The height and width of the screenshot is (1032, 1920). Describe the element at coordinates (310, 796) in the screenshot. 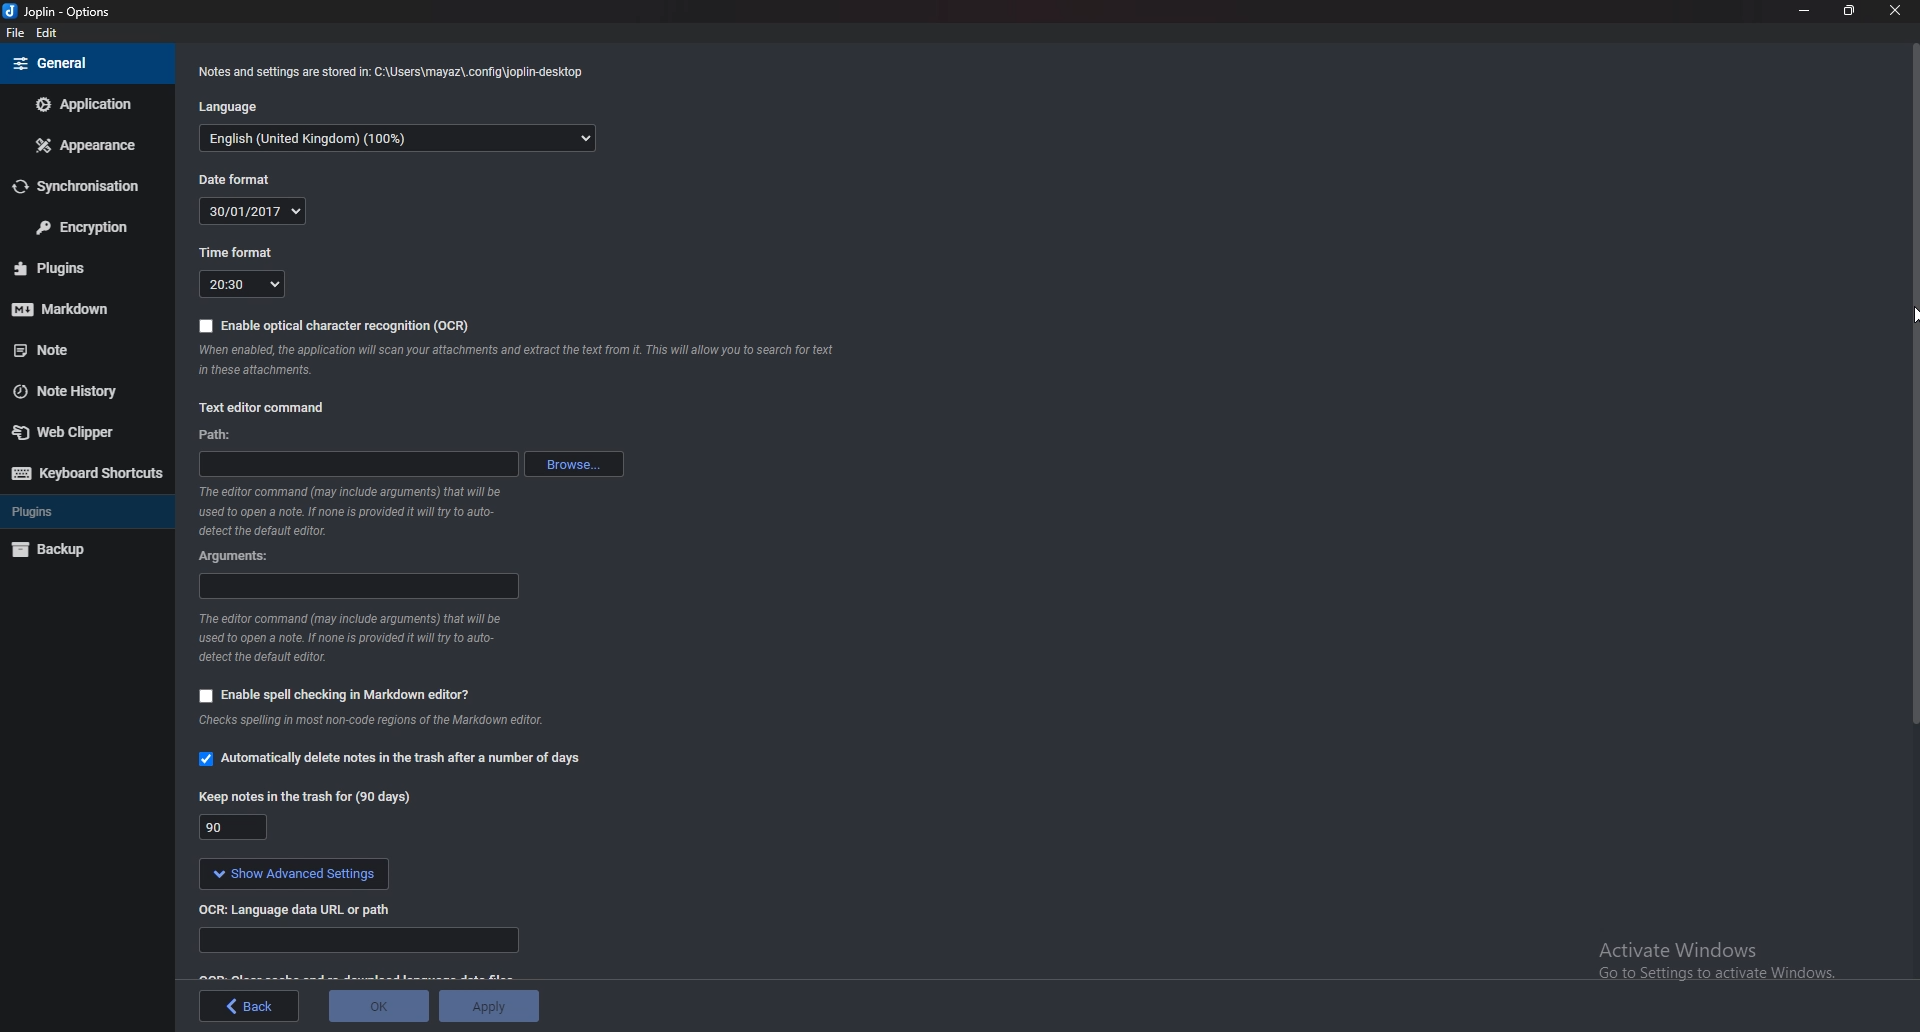

I see `Keep notes in the trash for` at that location.